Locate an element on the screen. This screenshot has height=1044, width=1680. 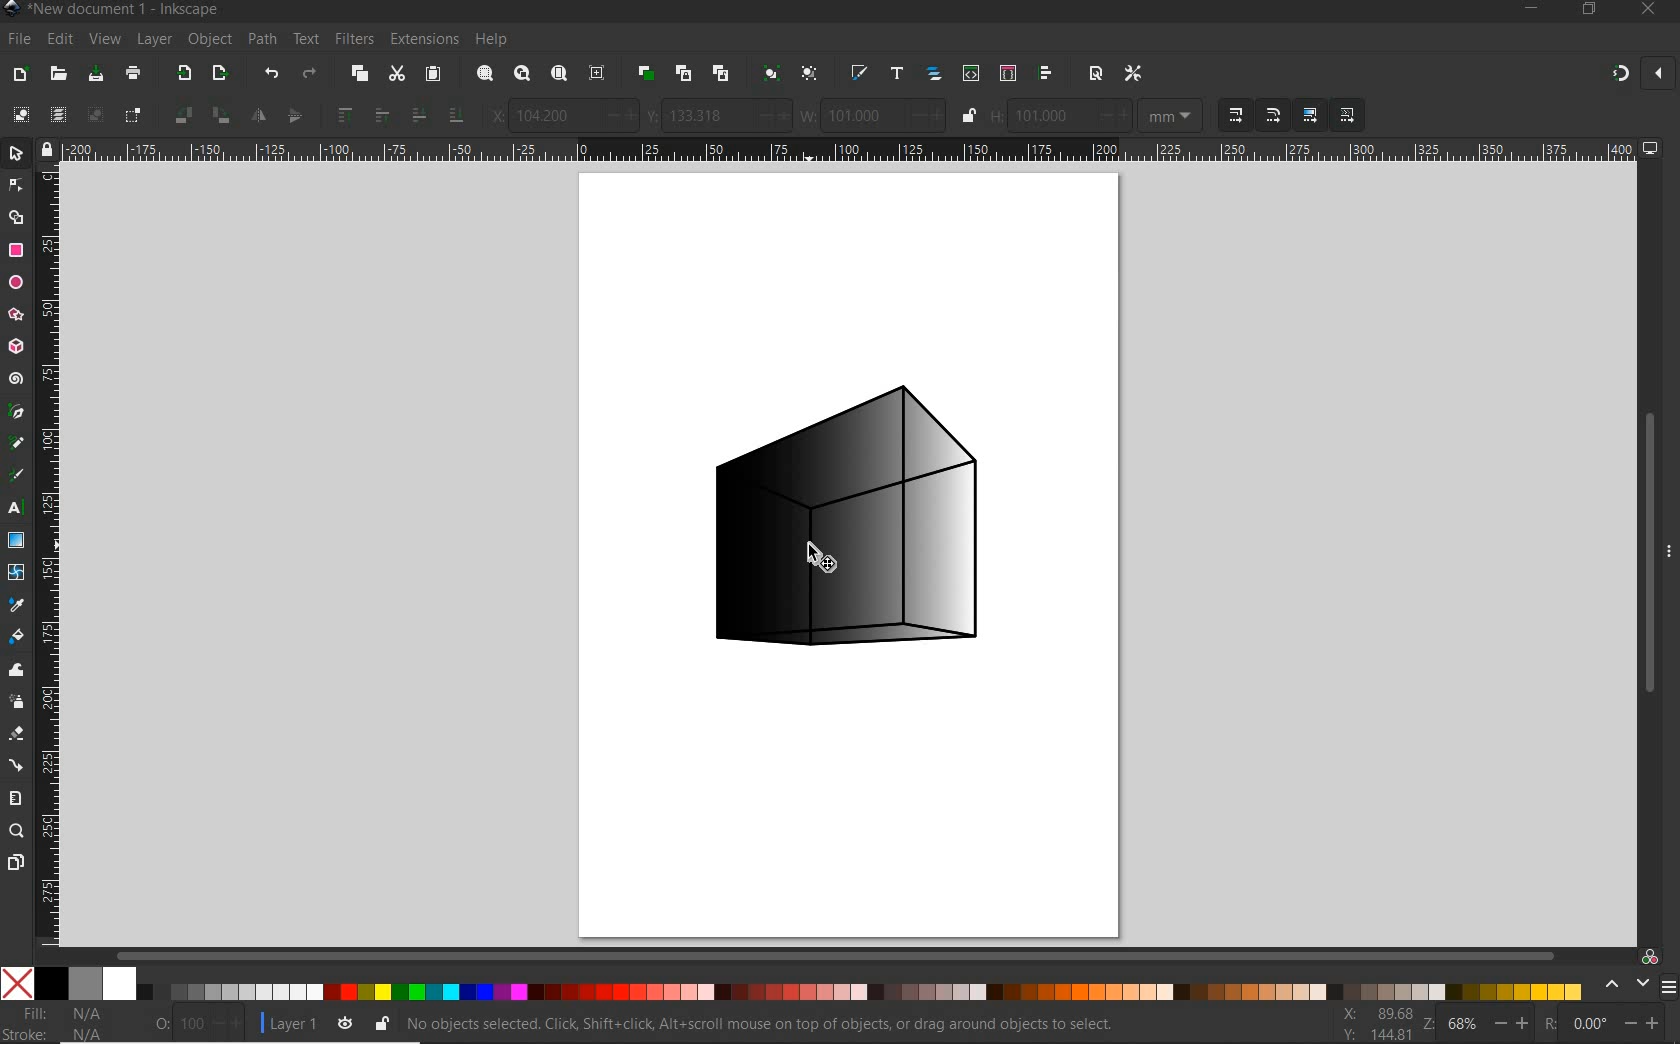
OPEN SELECTORS is located at coordinates (1007, 72).